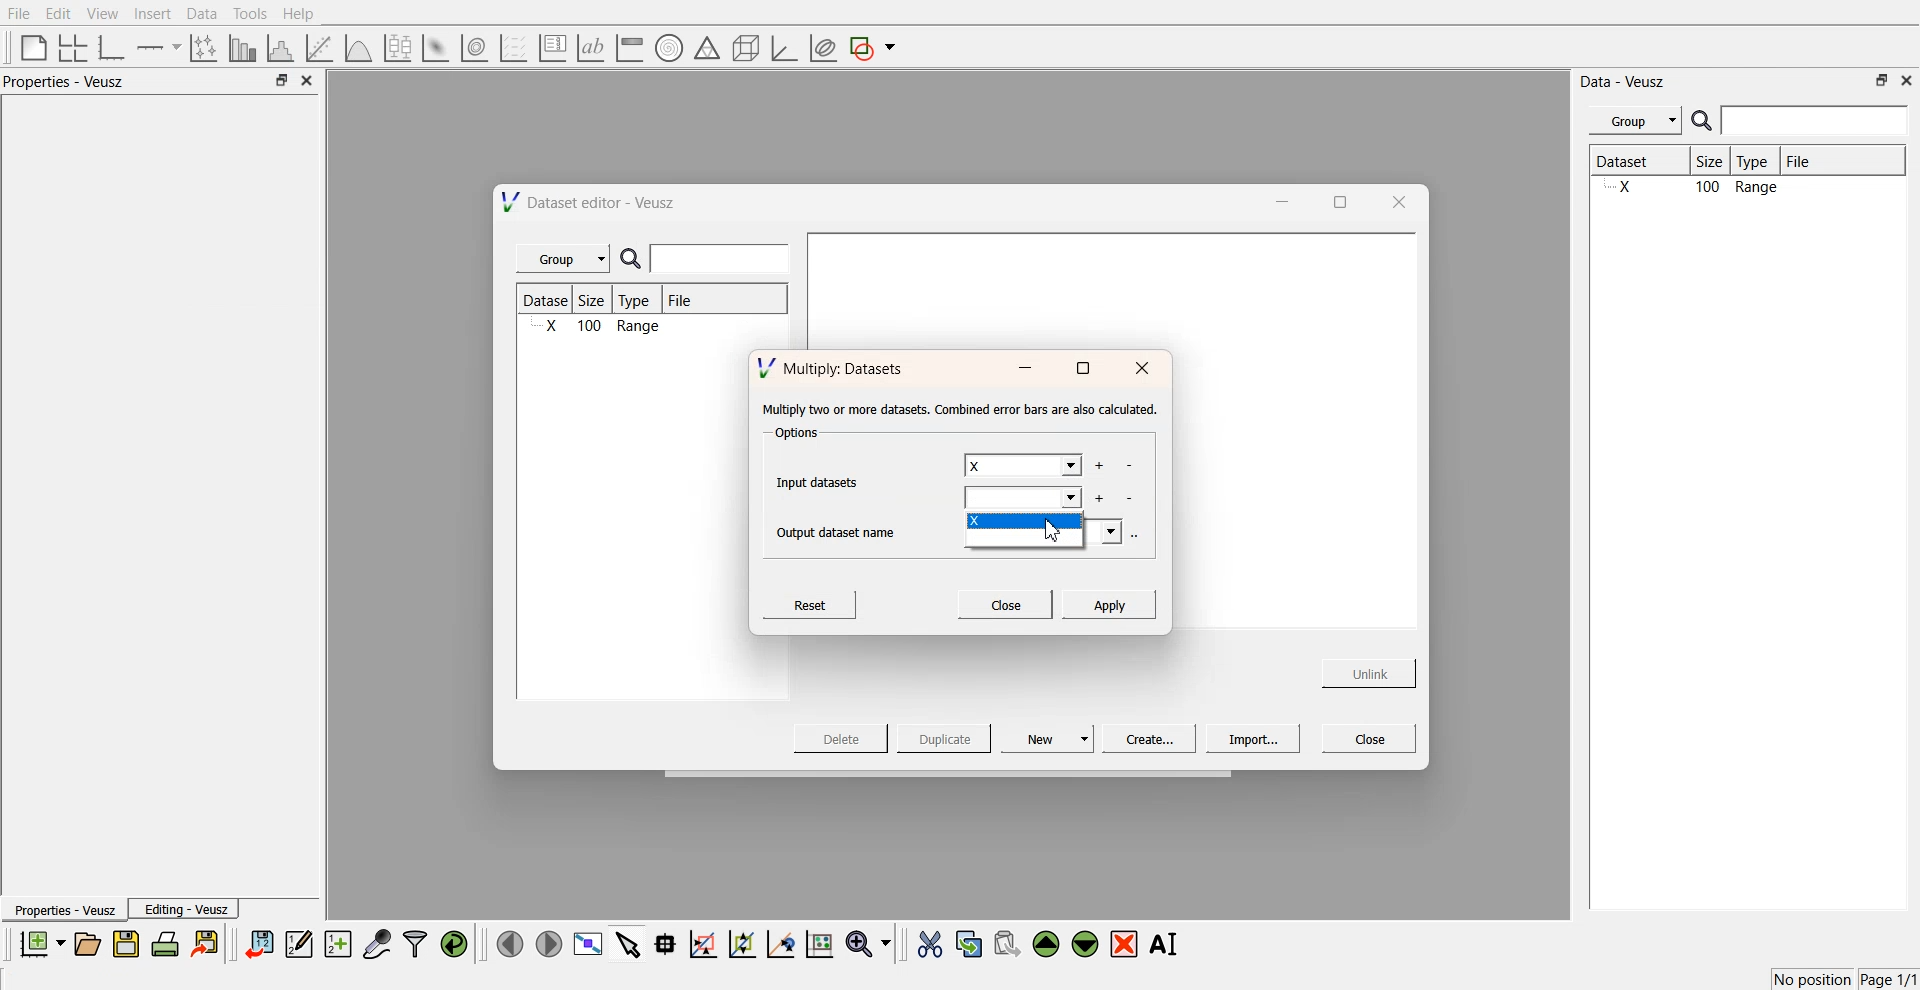 This screenshot has height=990, width=1920. What do you see at coordinates (704, 50) in the screenshot?
I see `ternary shapes` at bounding box center [704, 50].